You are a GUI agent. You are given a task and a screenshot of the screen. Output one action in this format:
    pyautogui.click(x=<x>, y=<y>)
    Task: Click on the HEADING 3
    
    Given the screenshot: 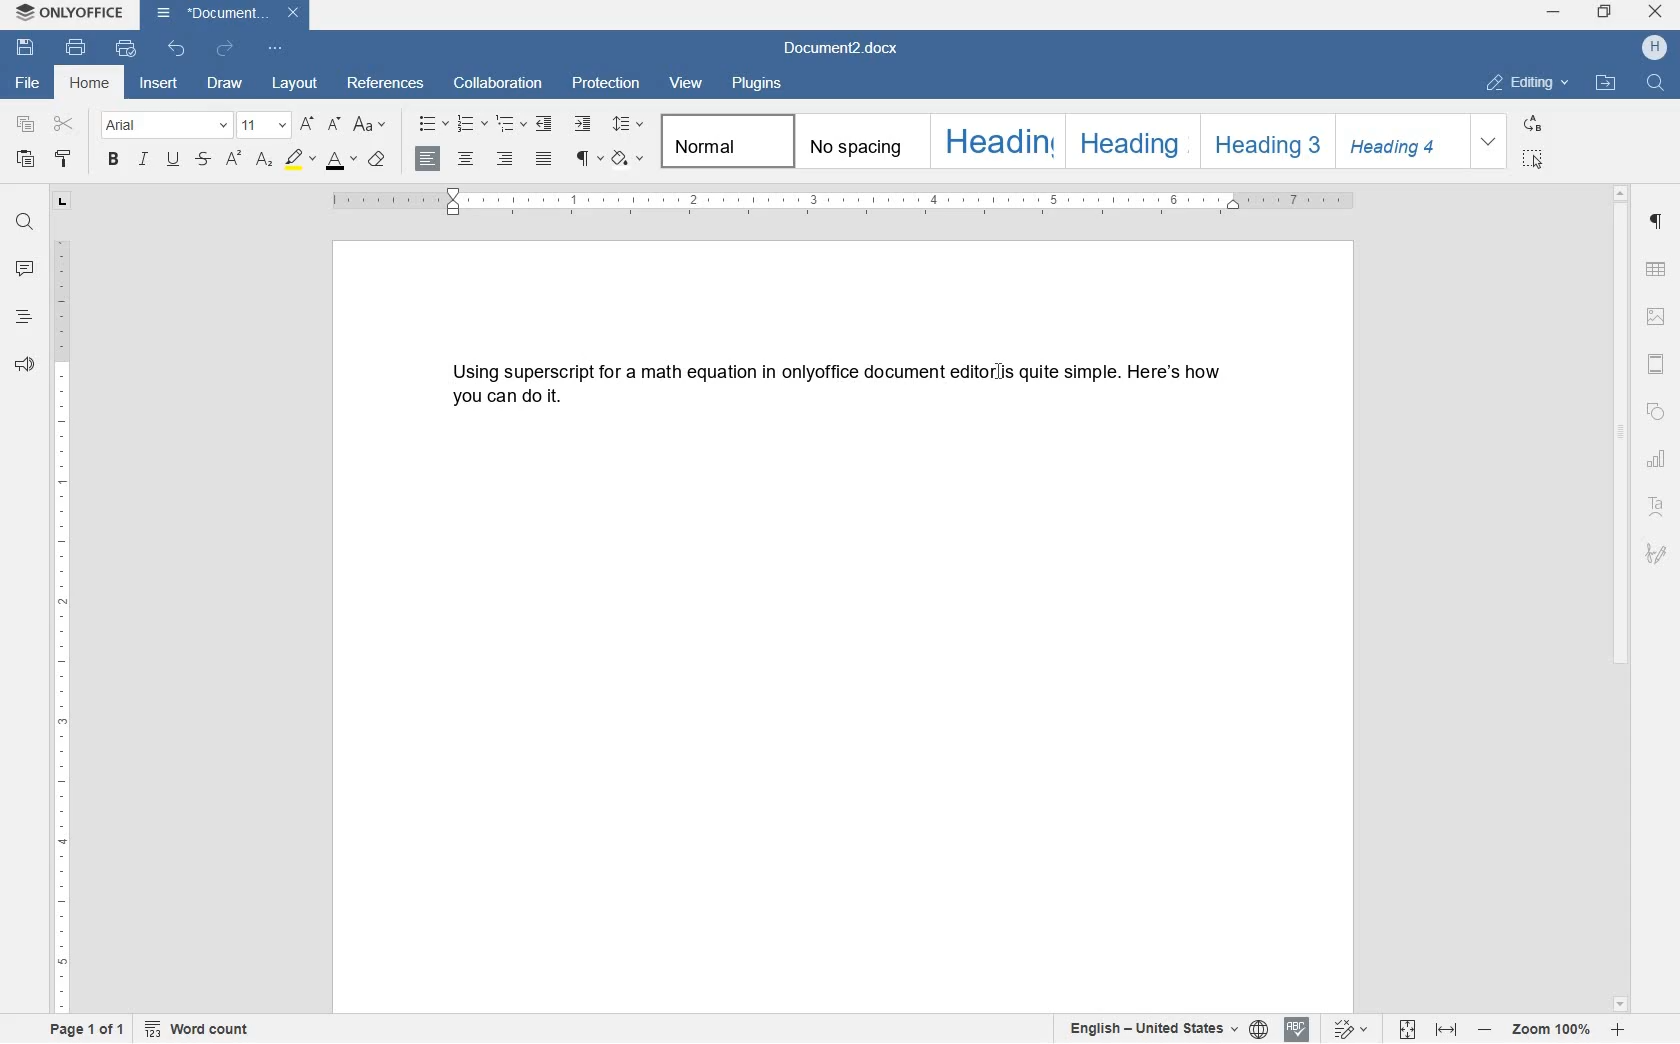 What is the action you would take?
    pyautogui.click(x=1265, y=140)
    